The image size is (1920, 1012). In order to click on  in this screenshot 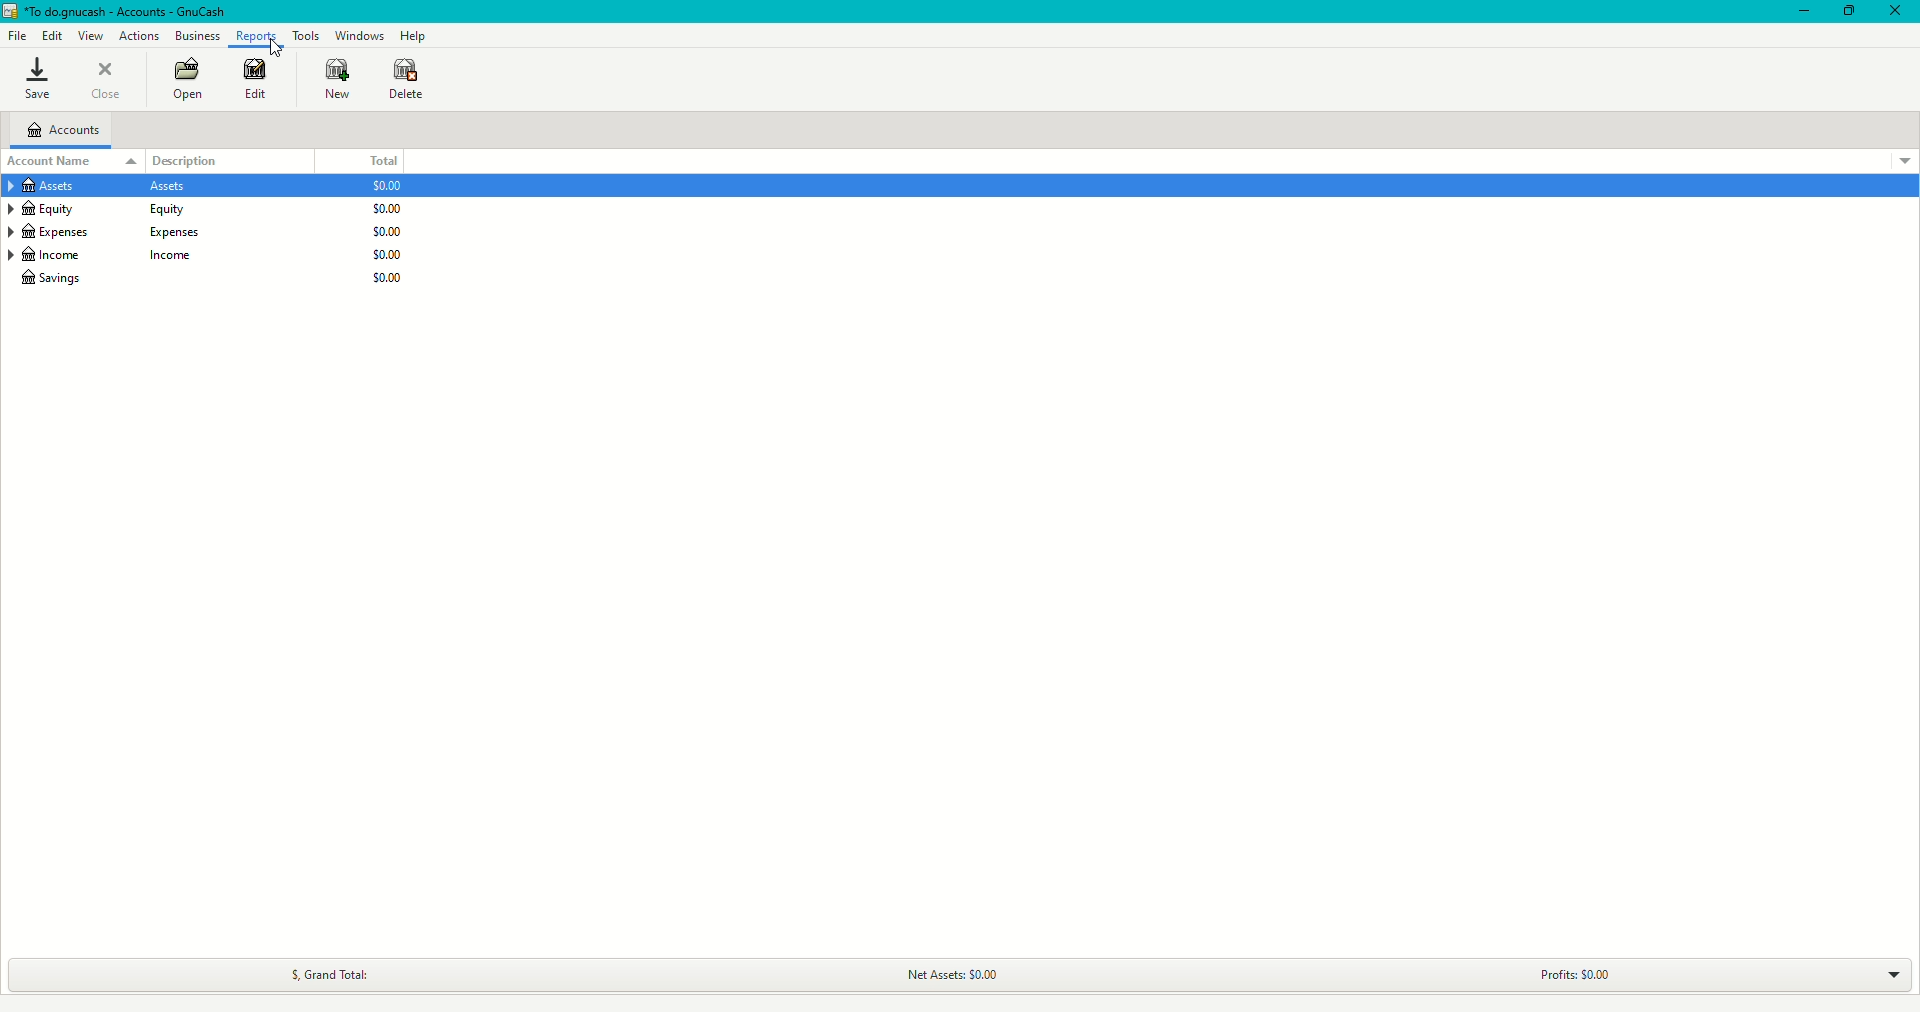, I will do `click(99, 187)`.